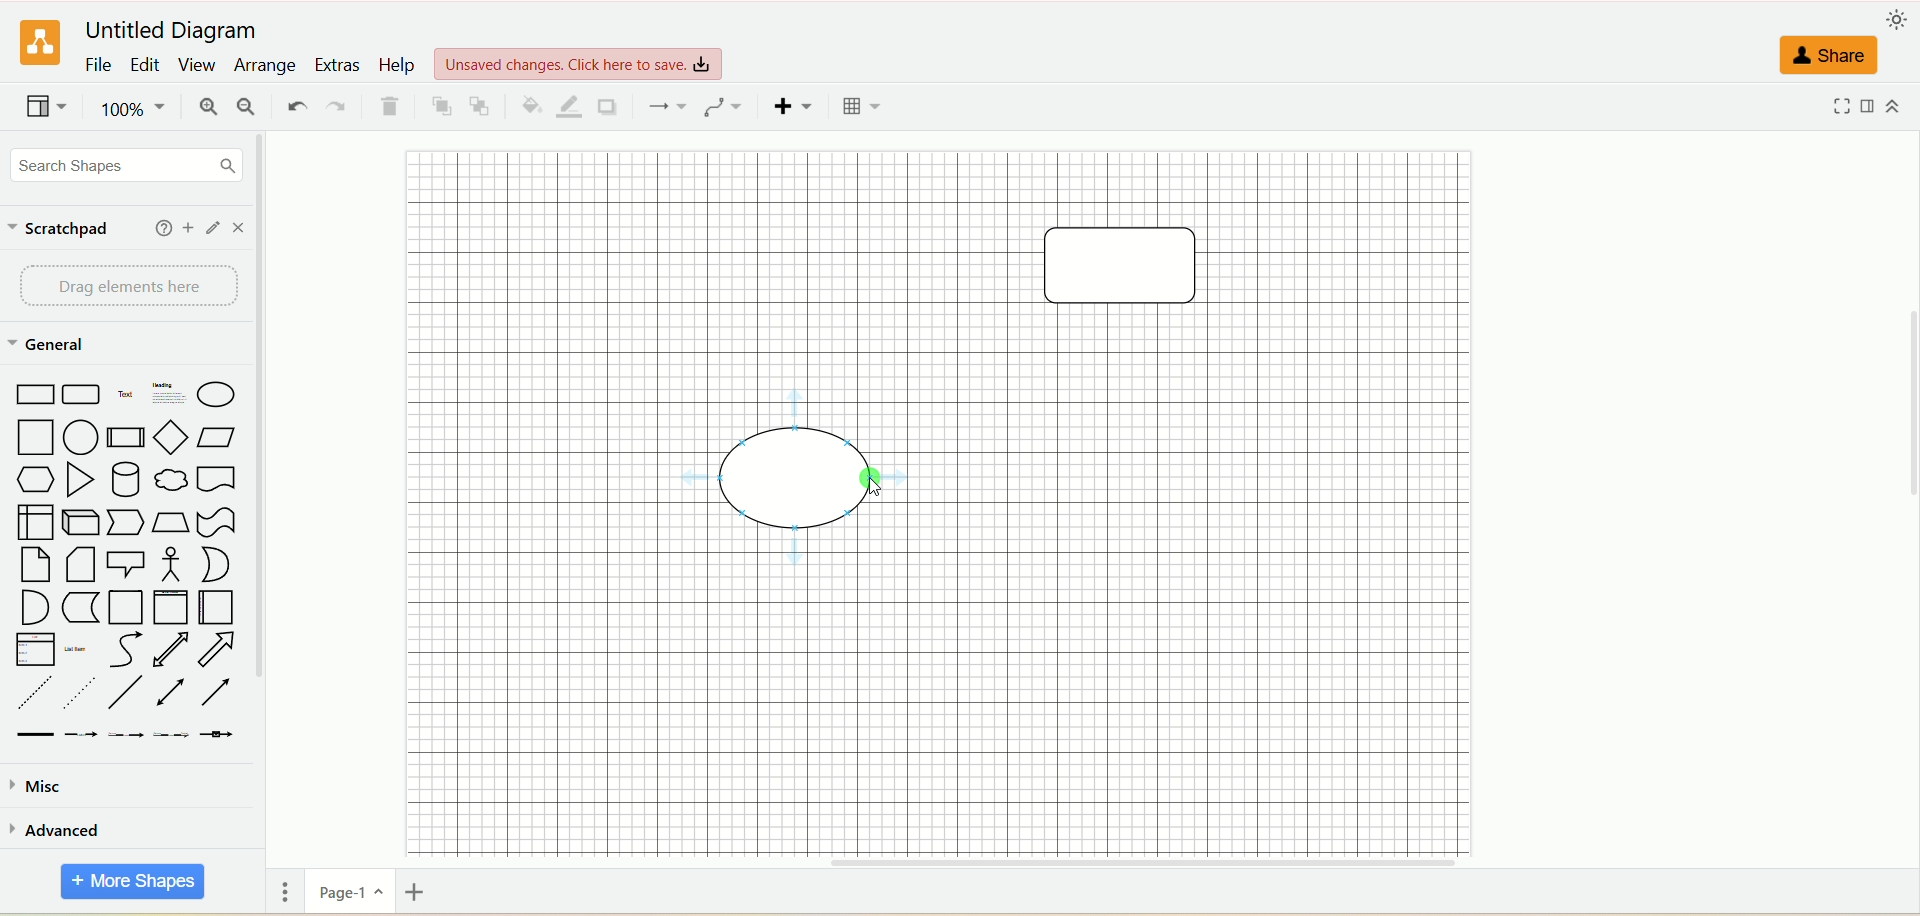 This screenshot has width=1920, height=916. Describe the element at coordinates (64, 230) in the screenshot. I see `scratchpad` at that location.